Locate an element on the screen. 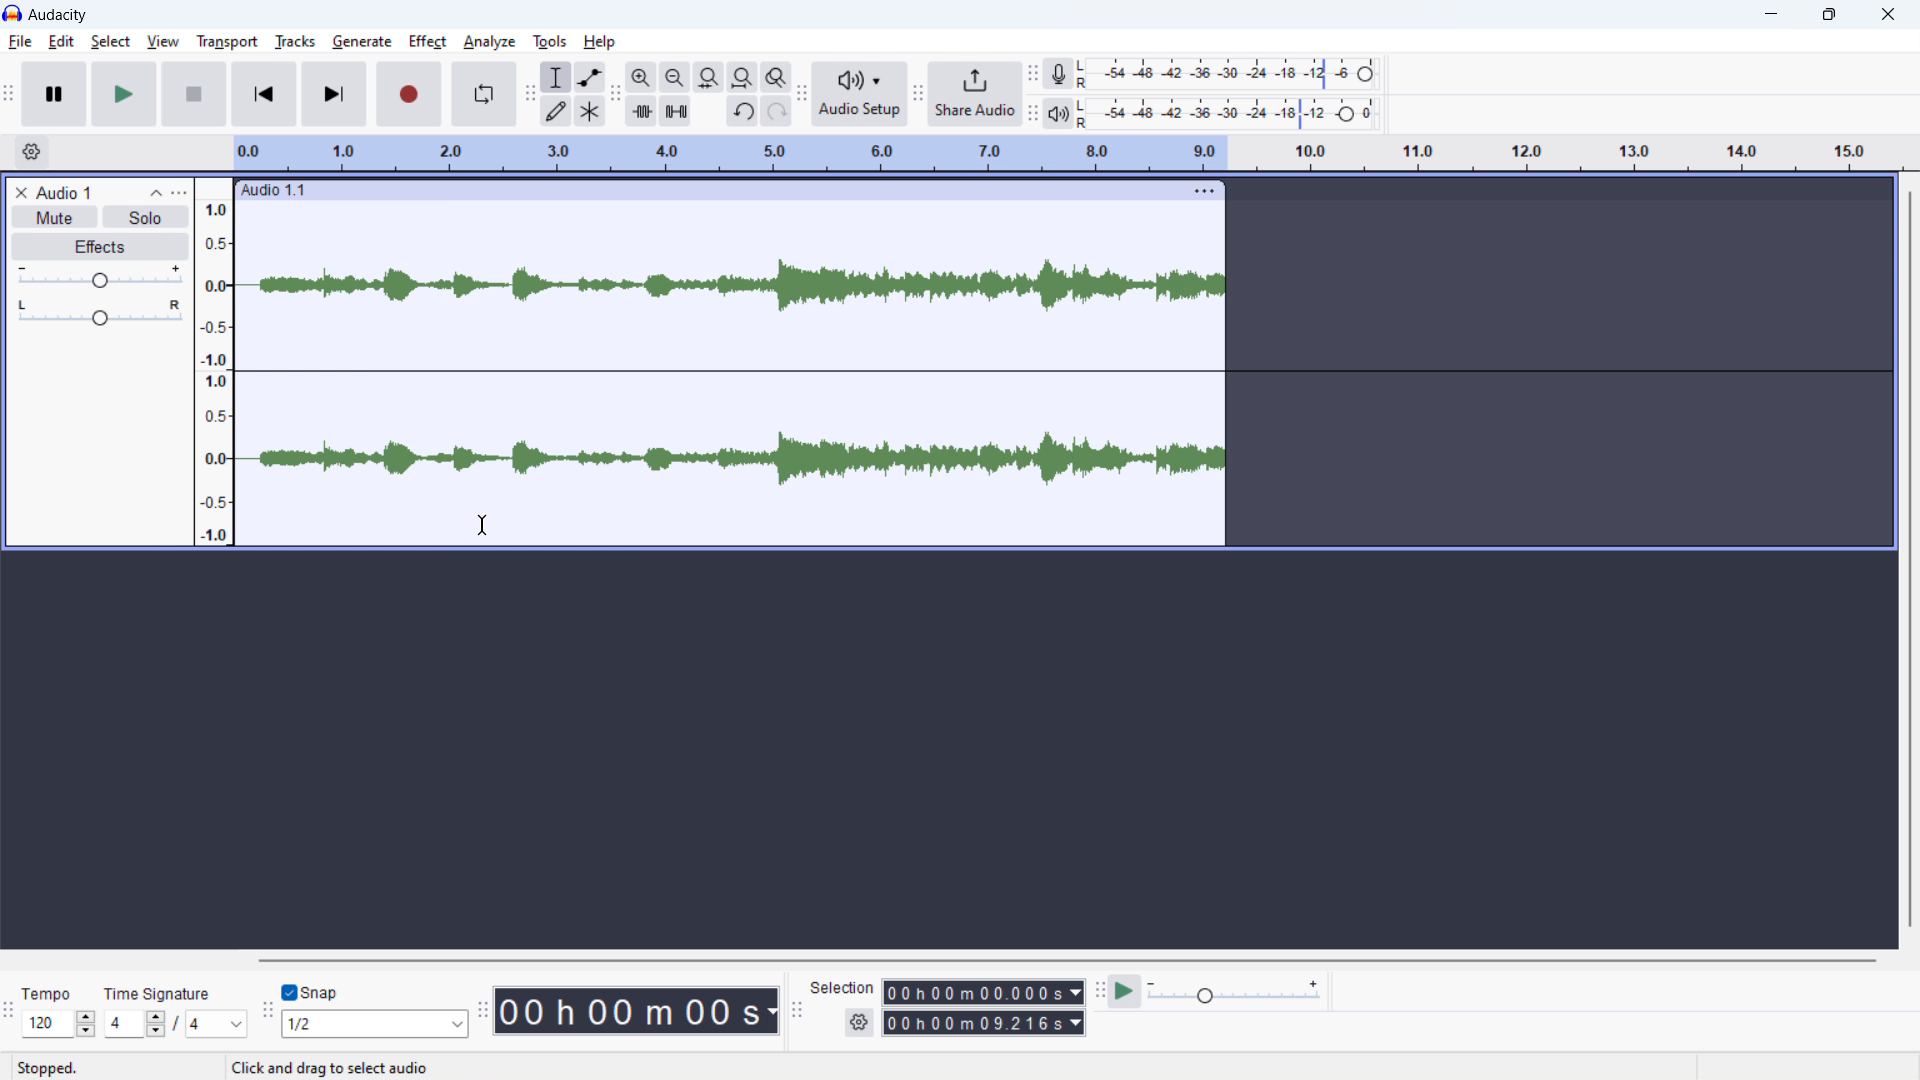  pause is located at coordinates (56, 95).